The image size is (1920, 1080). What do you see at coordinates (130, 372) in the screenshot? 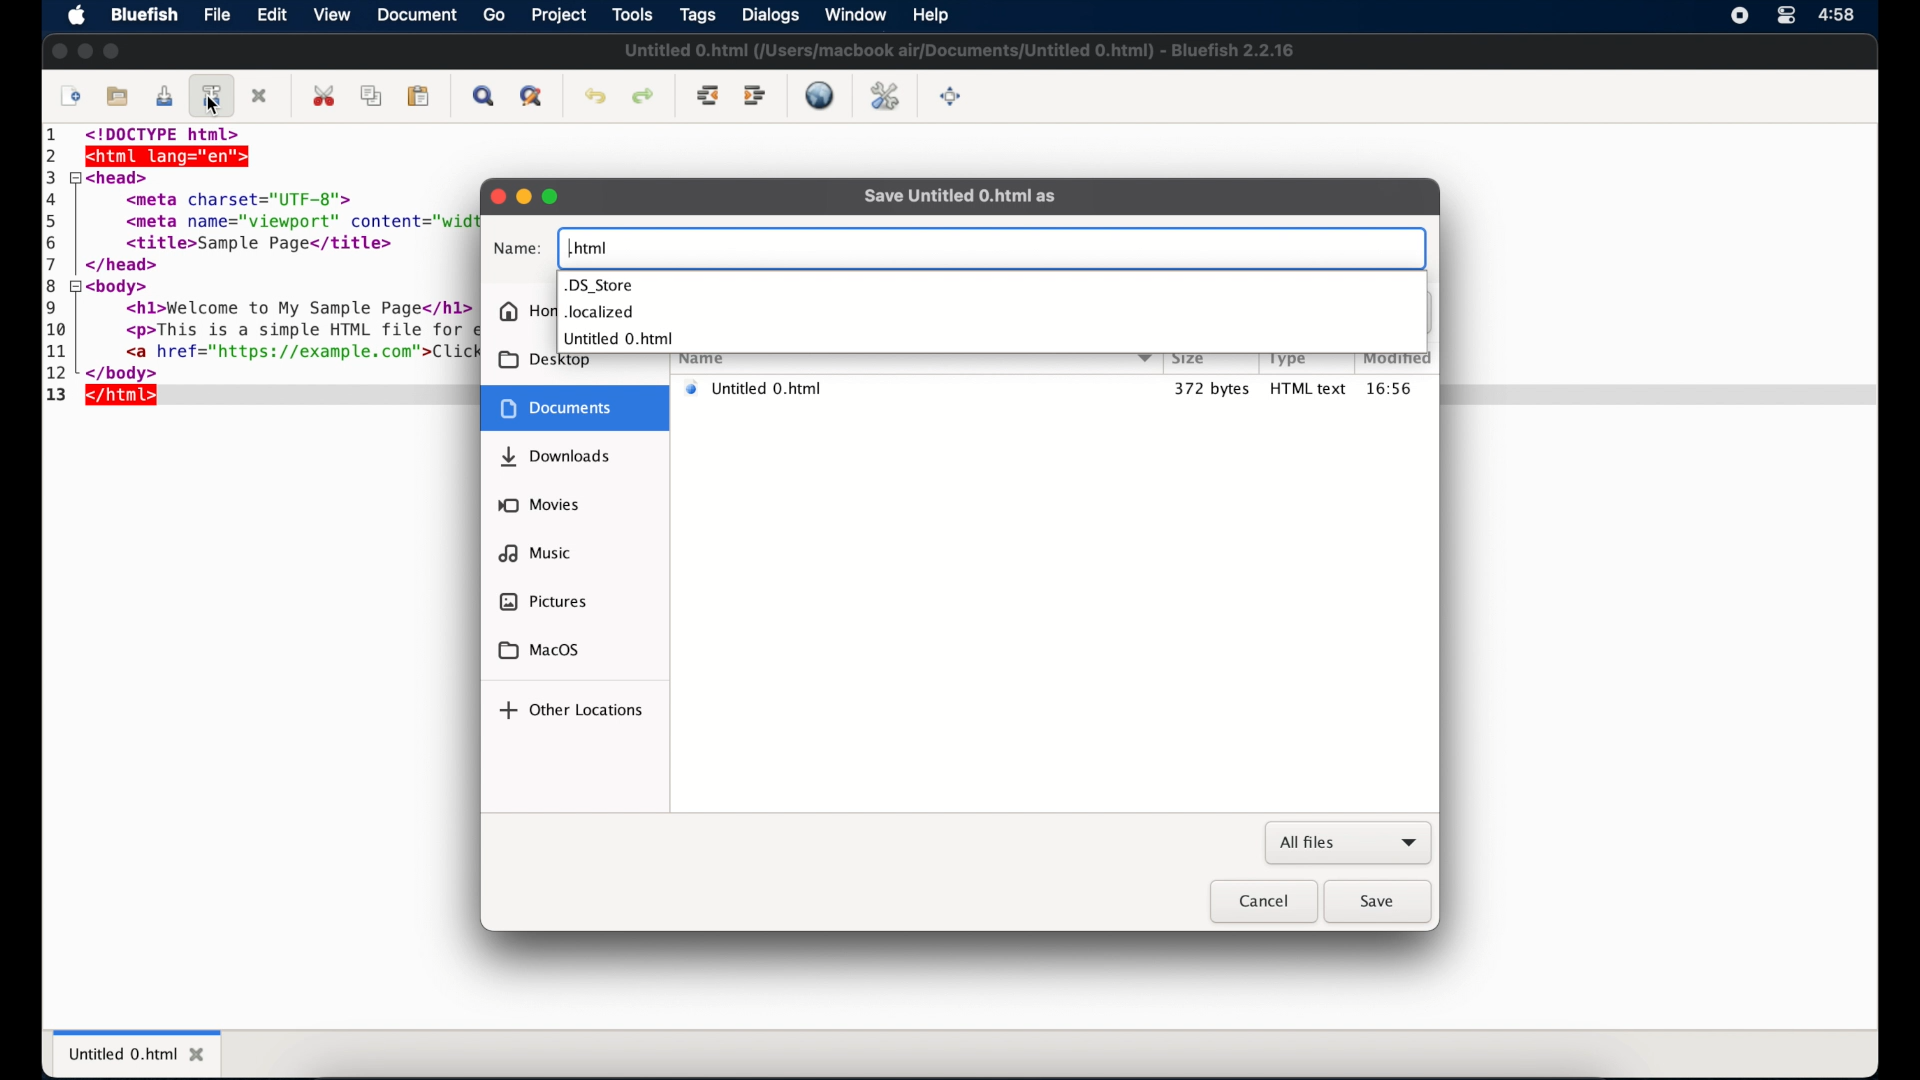
I see `</body>` at bounding box center [130, 372].